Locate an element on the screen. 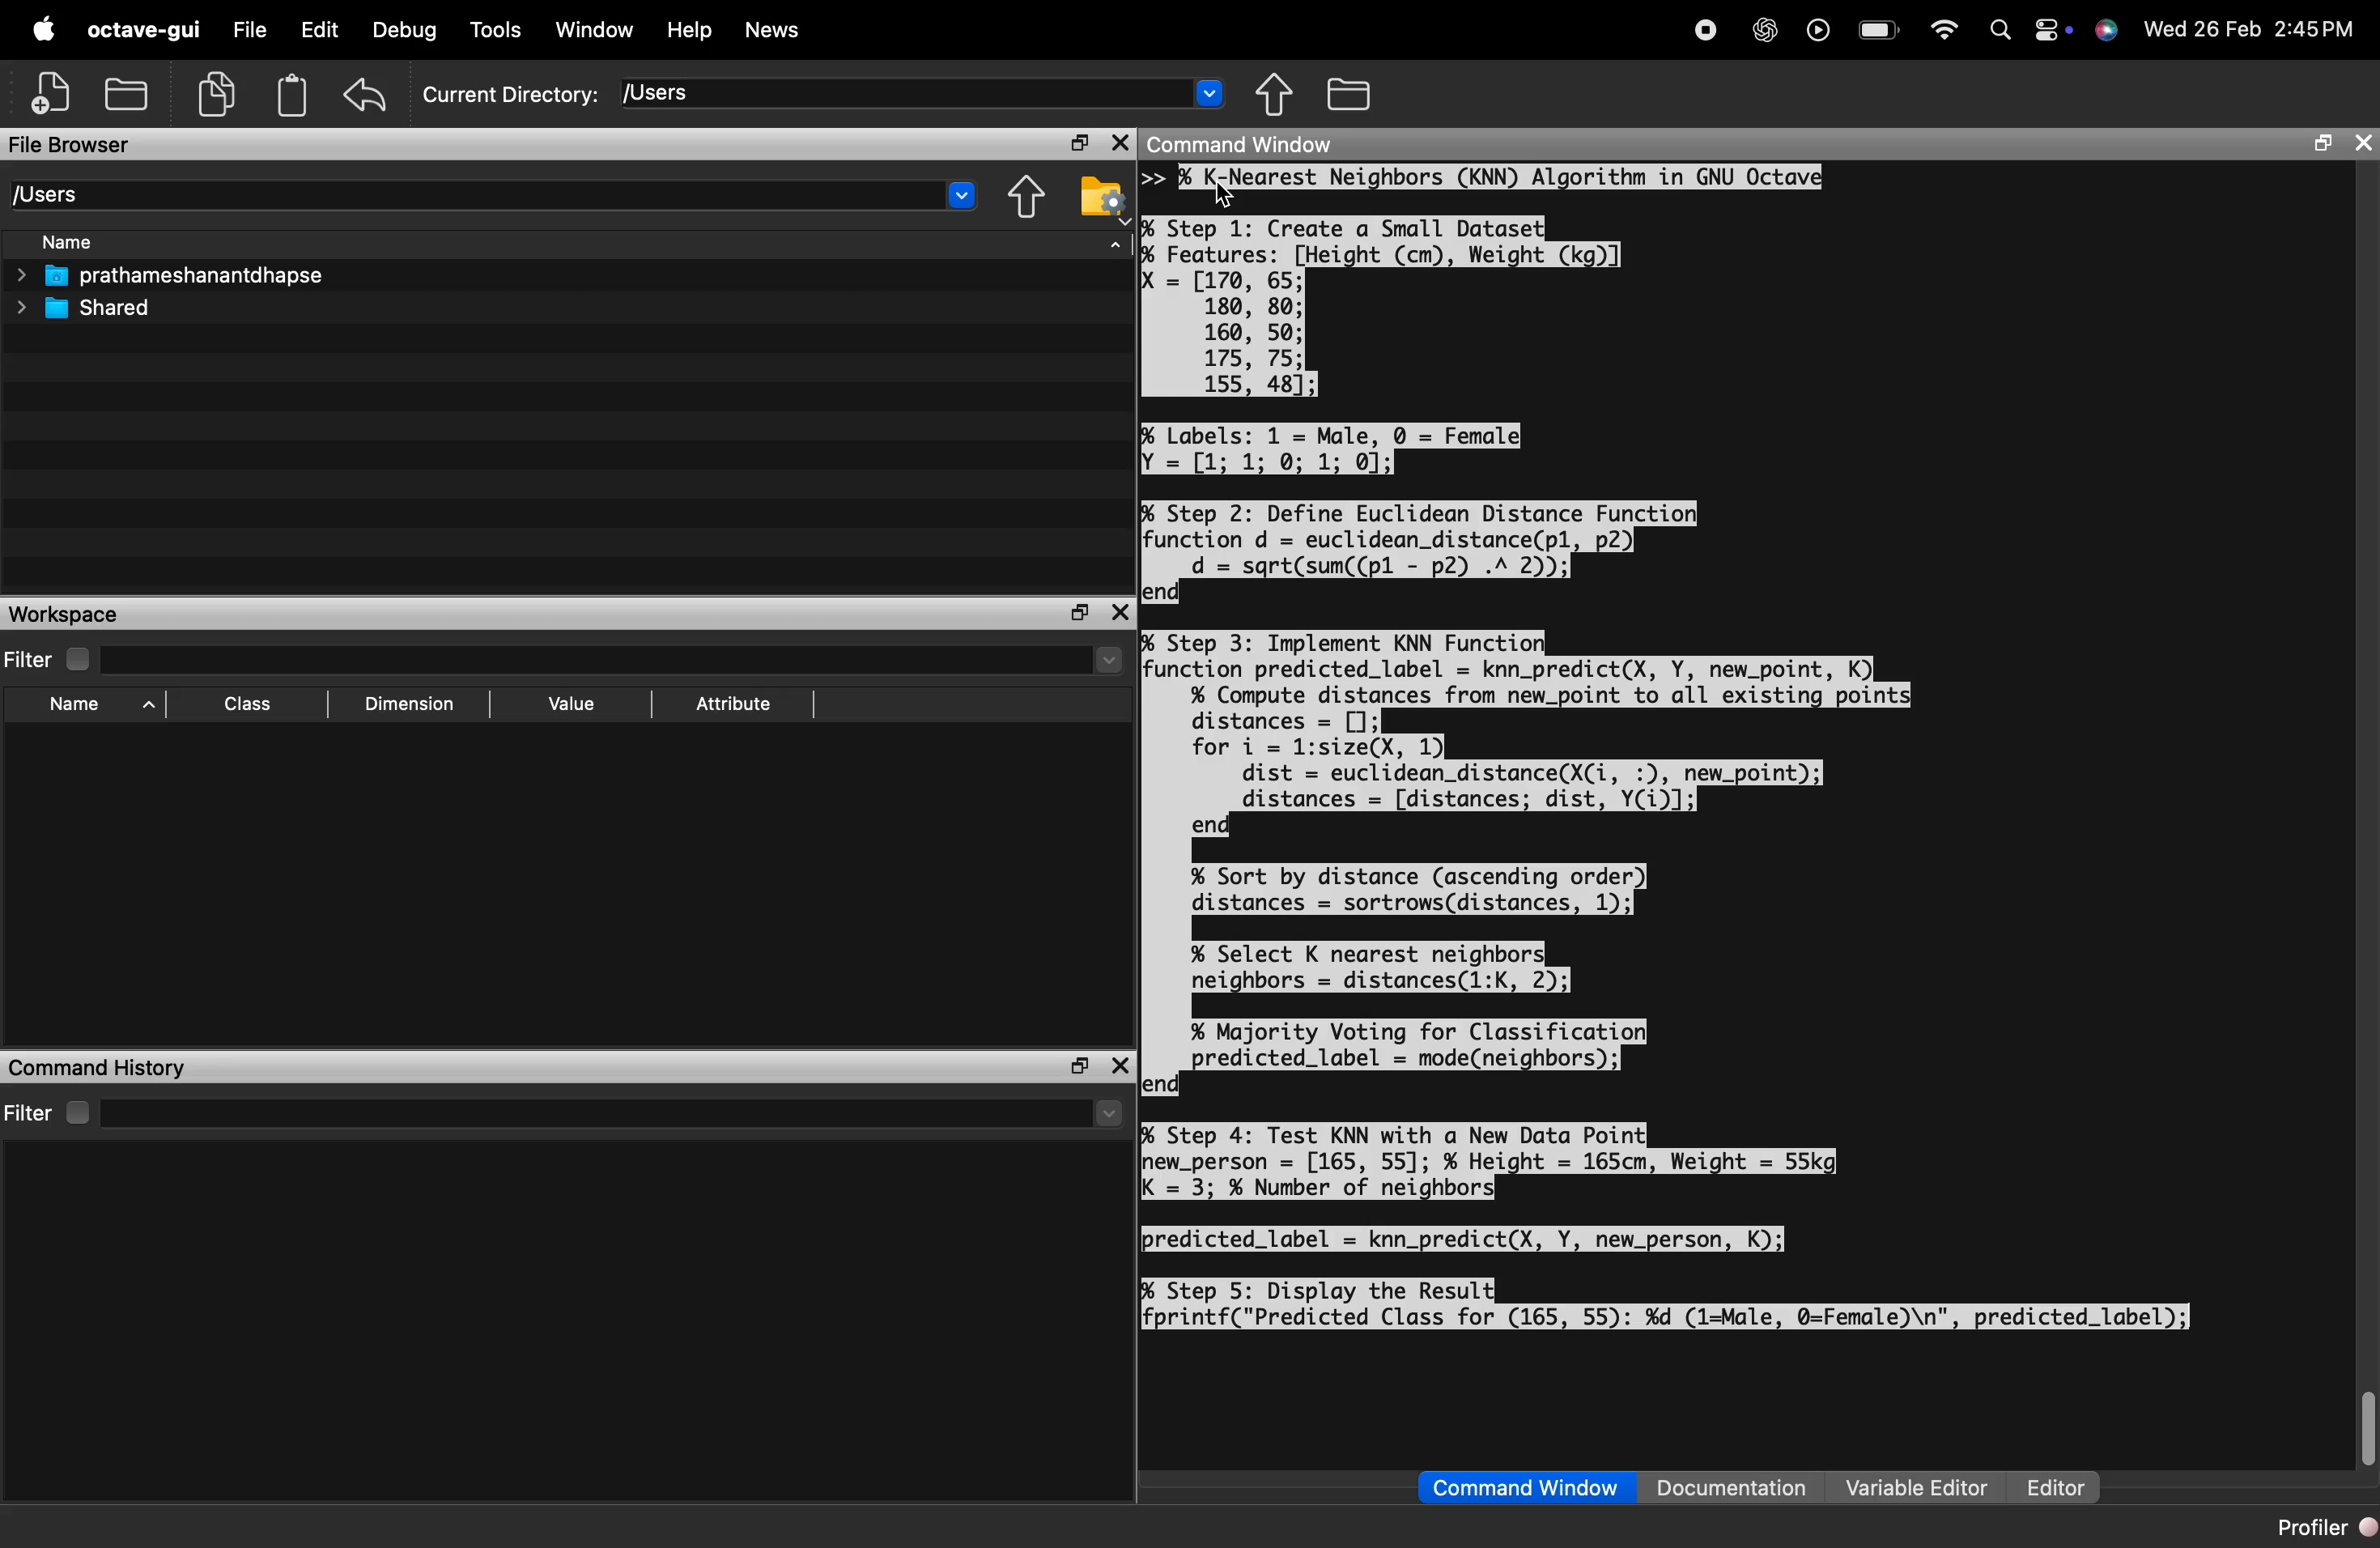 Image resolution: width=2380 pixels, height=1548 pixels. Workspace is located at coordinates (63, 613).